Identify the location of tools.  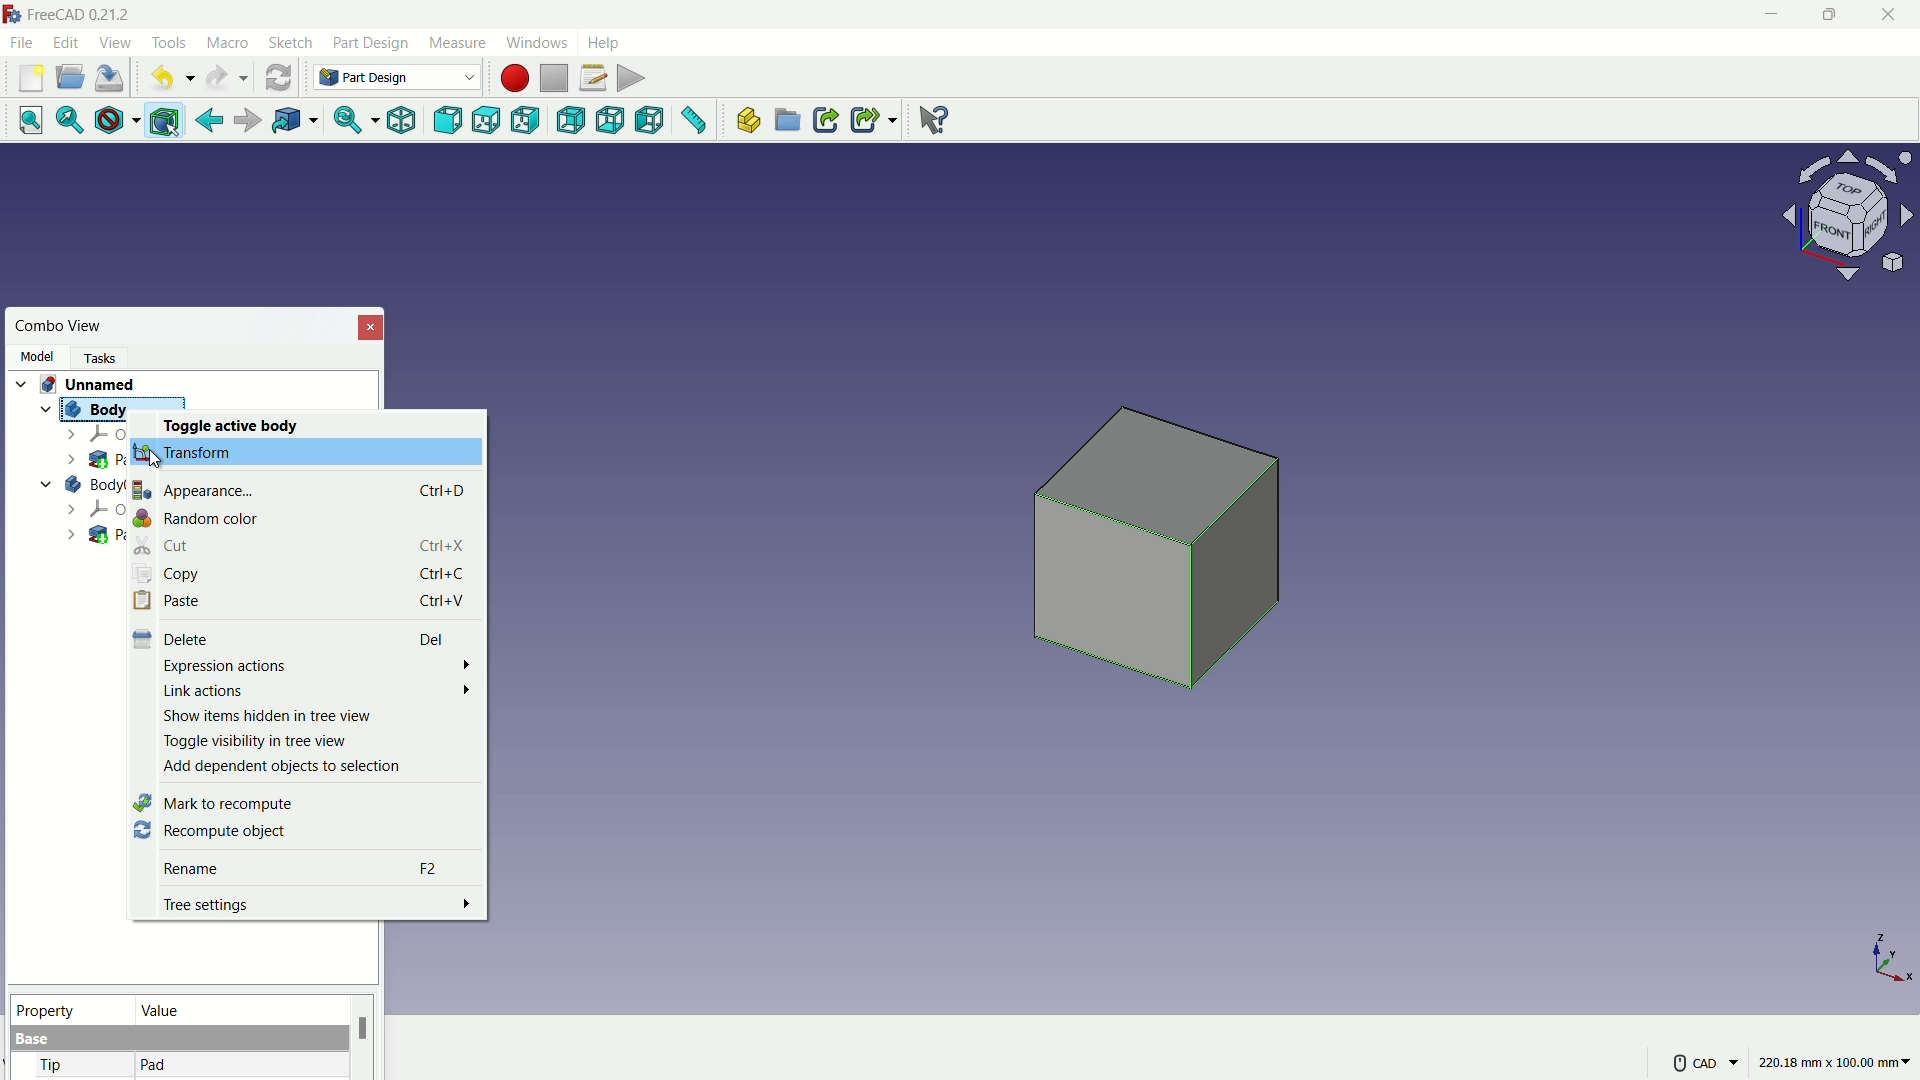
(171, 43).